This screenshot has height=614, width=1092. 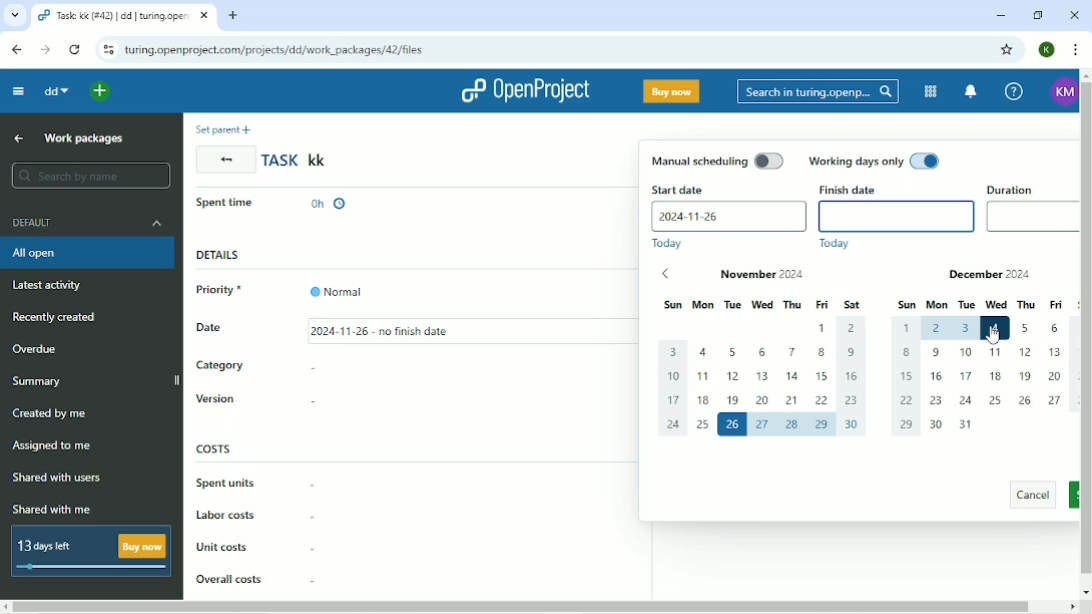 What do you see at coordinates (928, 92) in the screenshot?
I see `Modules` at bounding box center [928, 92].